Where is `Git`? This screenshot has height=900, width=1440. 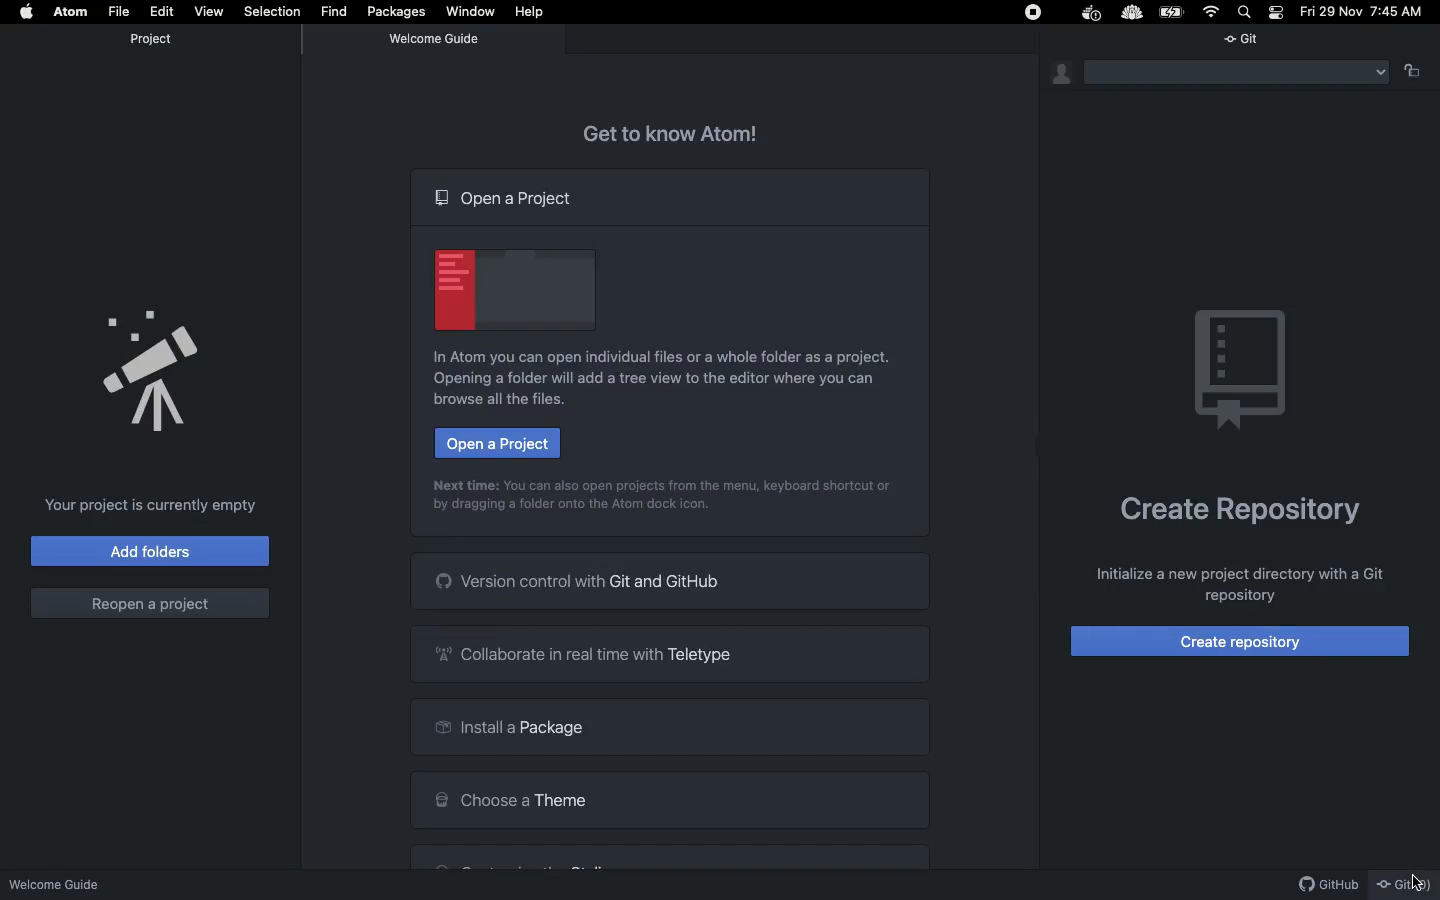
Git is located at coordinates (1253, 39).